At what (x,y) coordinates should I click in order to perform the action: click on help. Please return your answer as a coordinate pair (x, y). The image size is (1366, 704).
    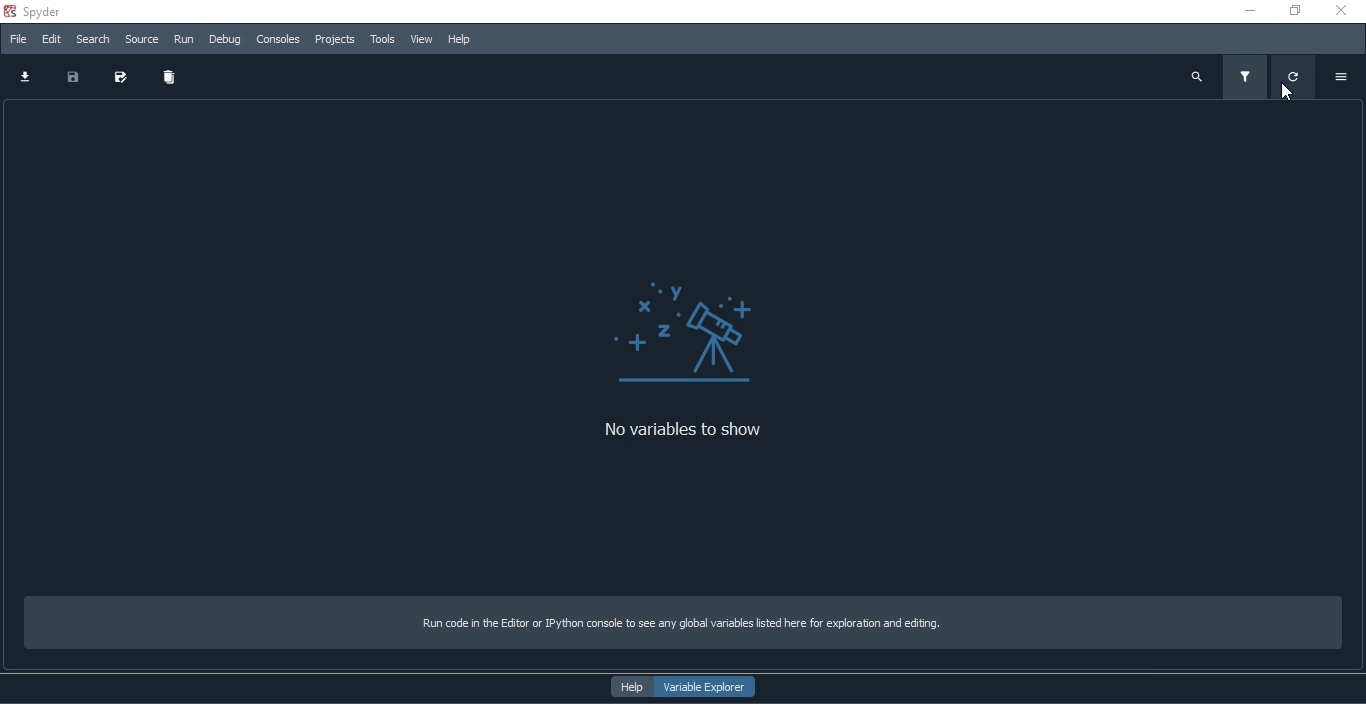
    Looking at the image, I should click on (627, 686).